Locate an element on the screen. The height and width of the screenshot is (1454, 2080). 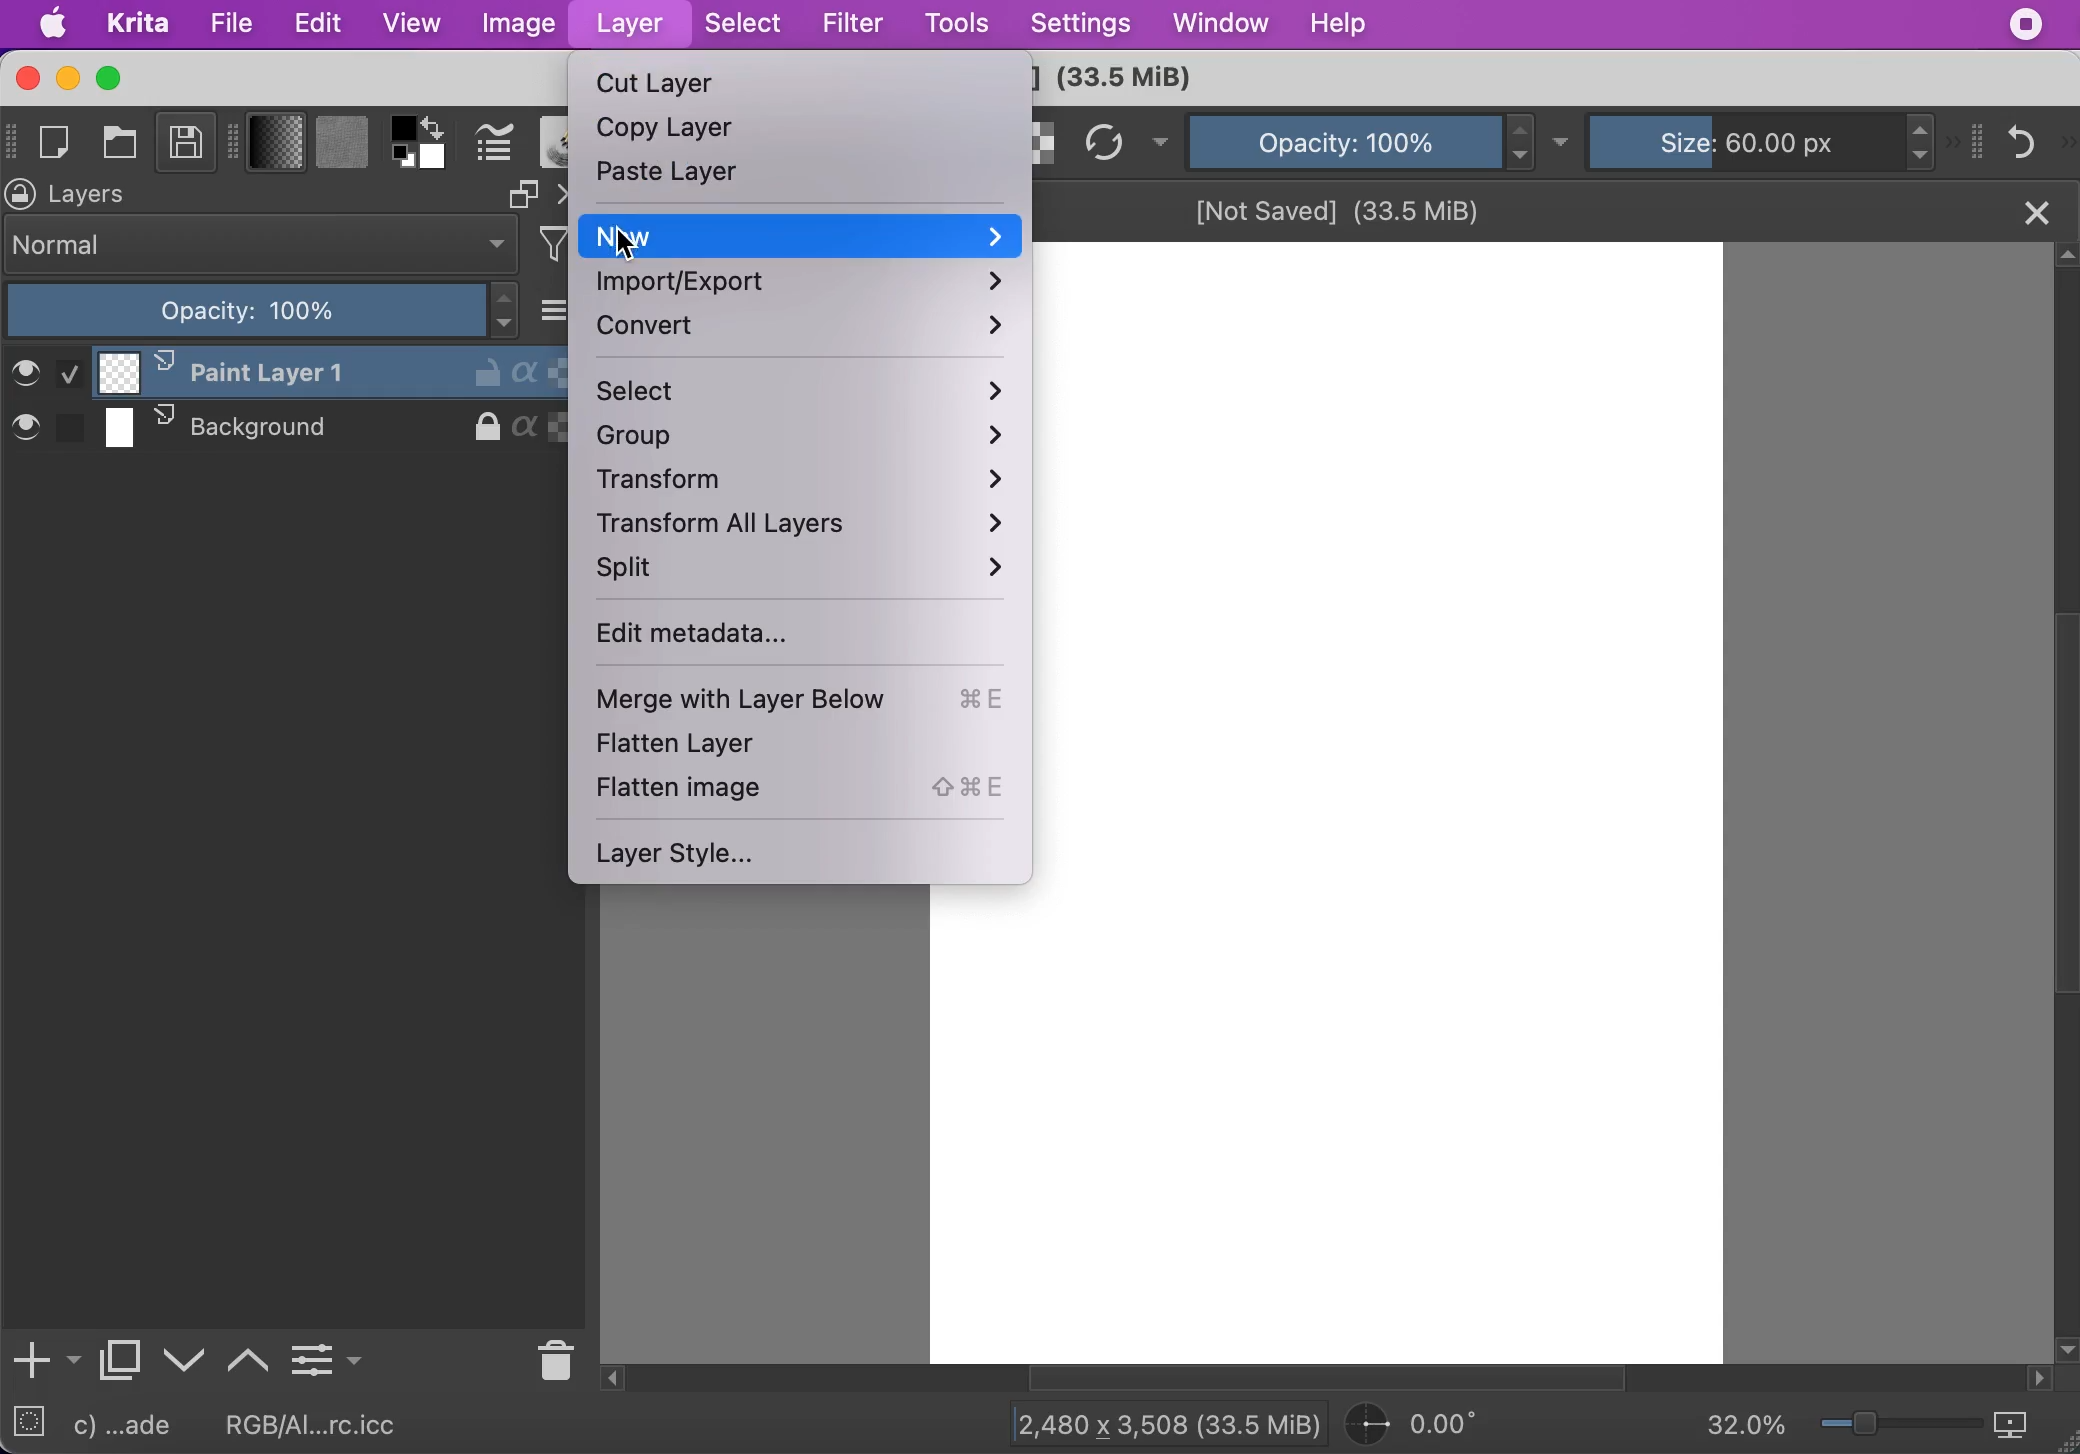
paint layer 1 is located at coordinates (282, 372).